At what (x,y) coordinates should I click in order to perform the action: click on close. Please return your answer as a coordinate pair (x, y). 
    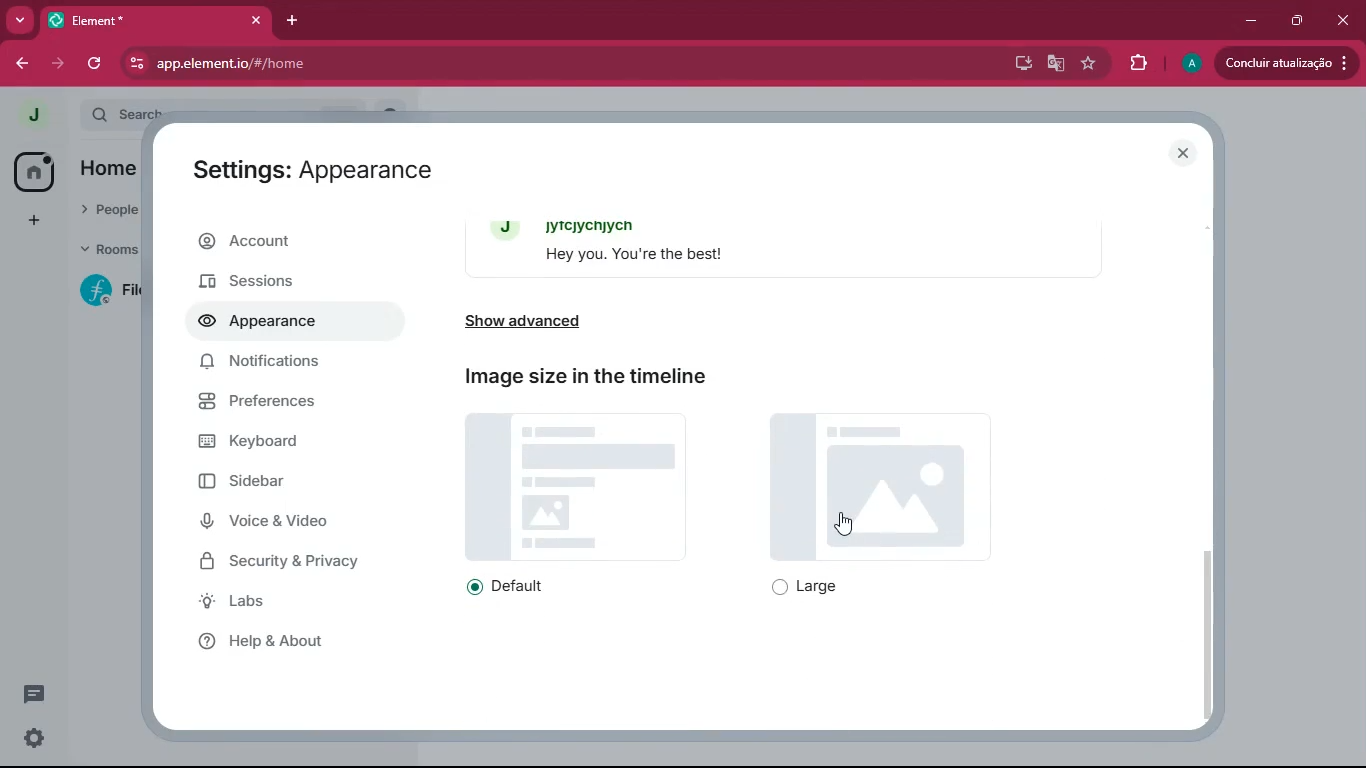
    Looking at the image, I should click on (1340, 19).